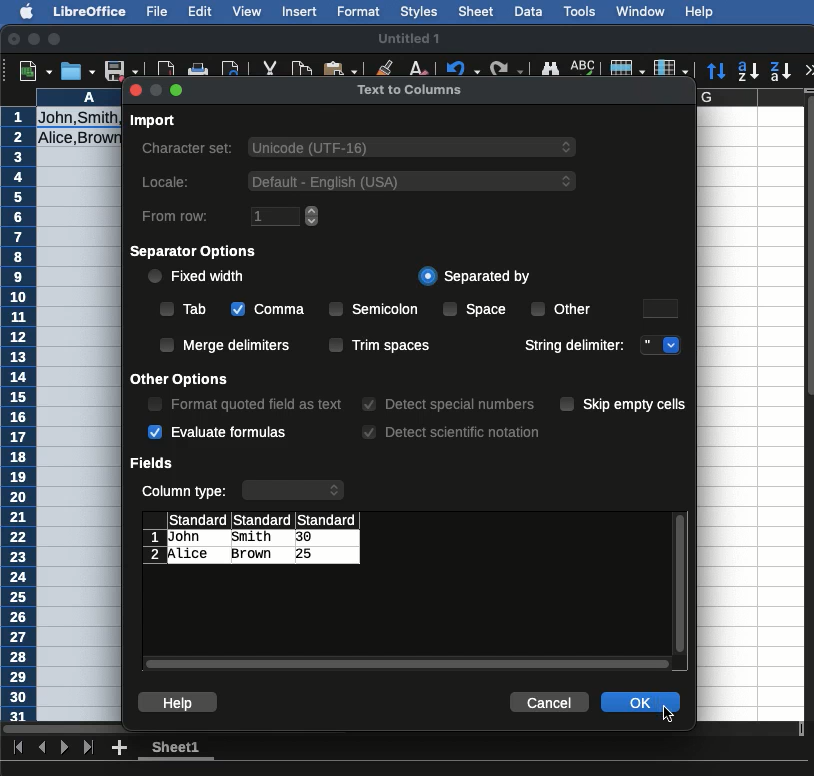  Describe the element at coordinates (550, 700) in the screenshot. I see `Cancel` at that location.